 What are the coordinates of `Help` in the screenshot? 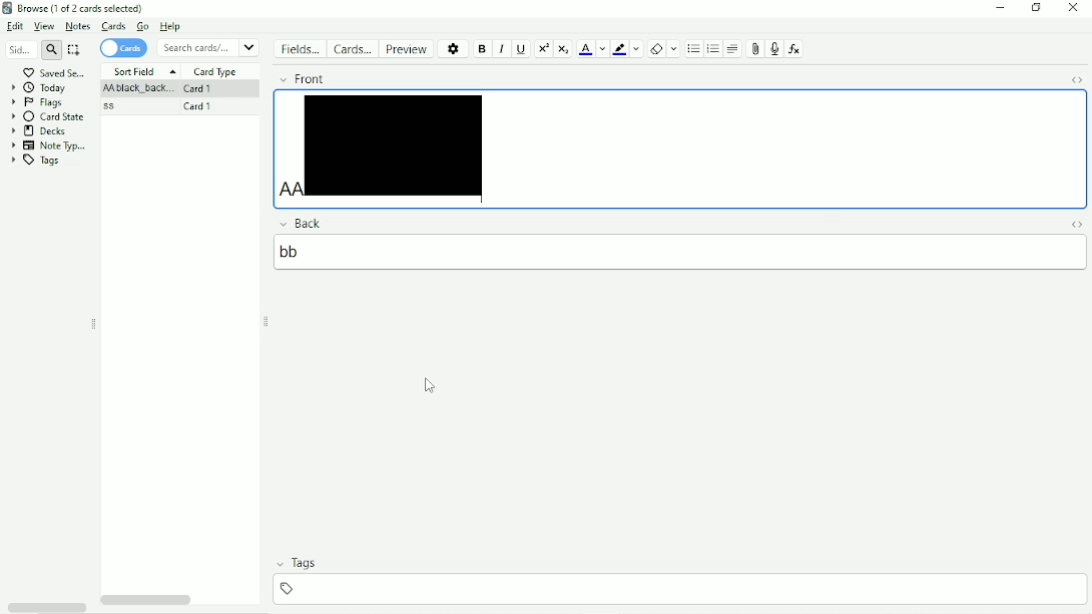 It's located at (170, 26).